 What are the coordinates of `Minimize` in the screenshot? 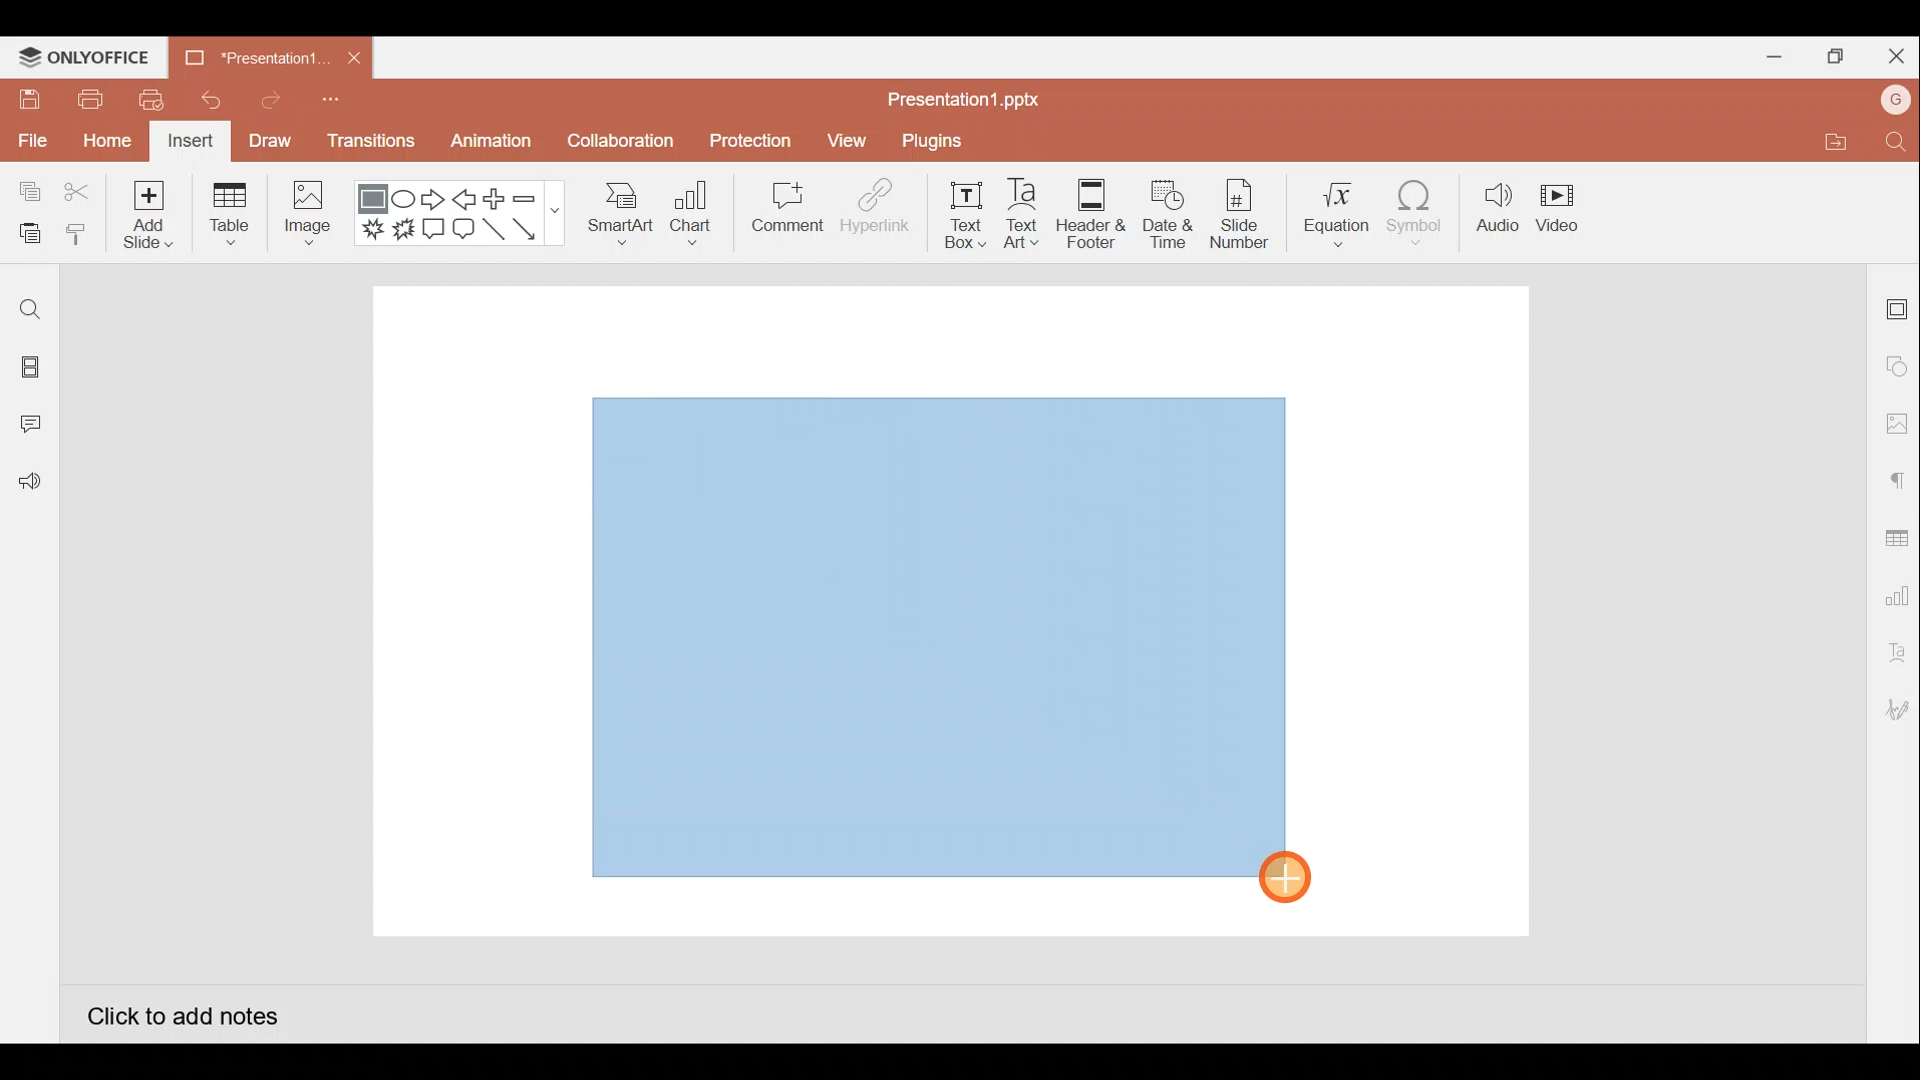 It's located at (1766, 53).